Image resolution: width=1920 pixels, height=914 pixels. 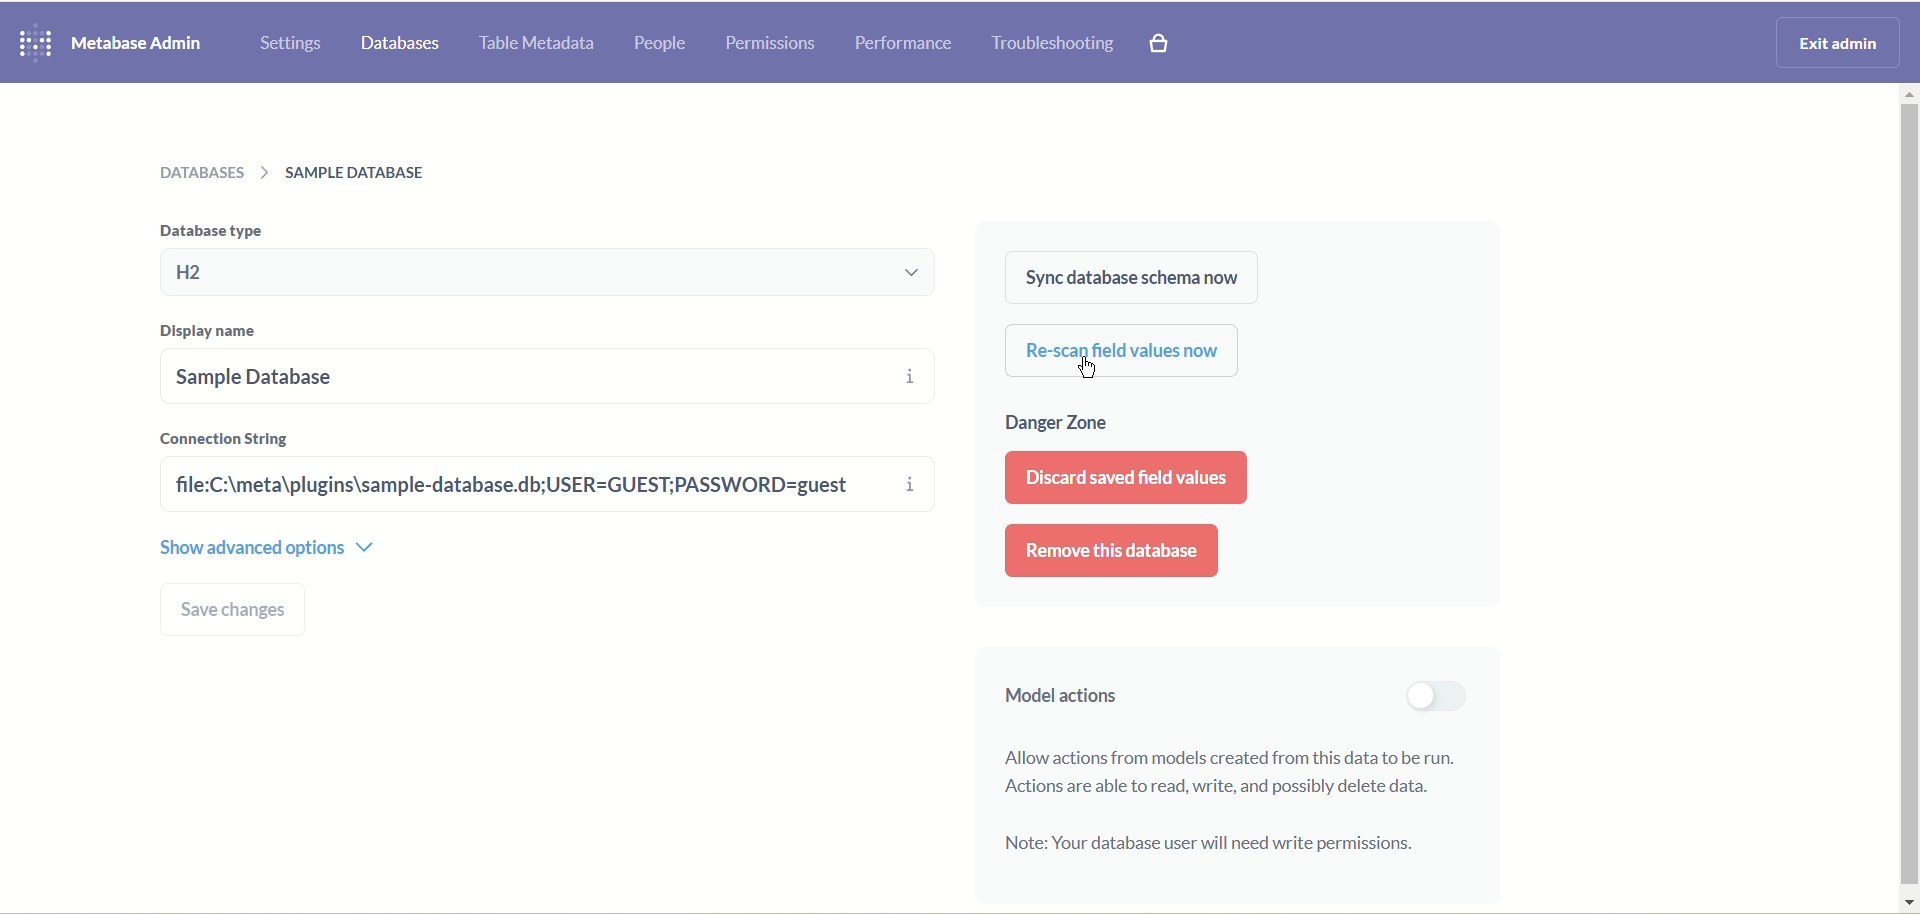 I want to click on sync databases schema now, so click(x=1129, y=277).